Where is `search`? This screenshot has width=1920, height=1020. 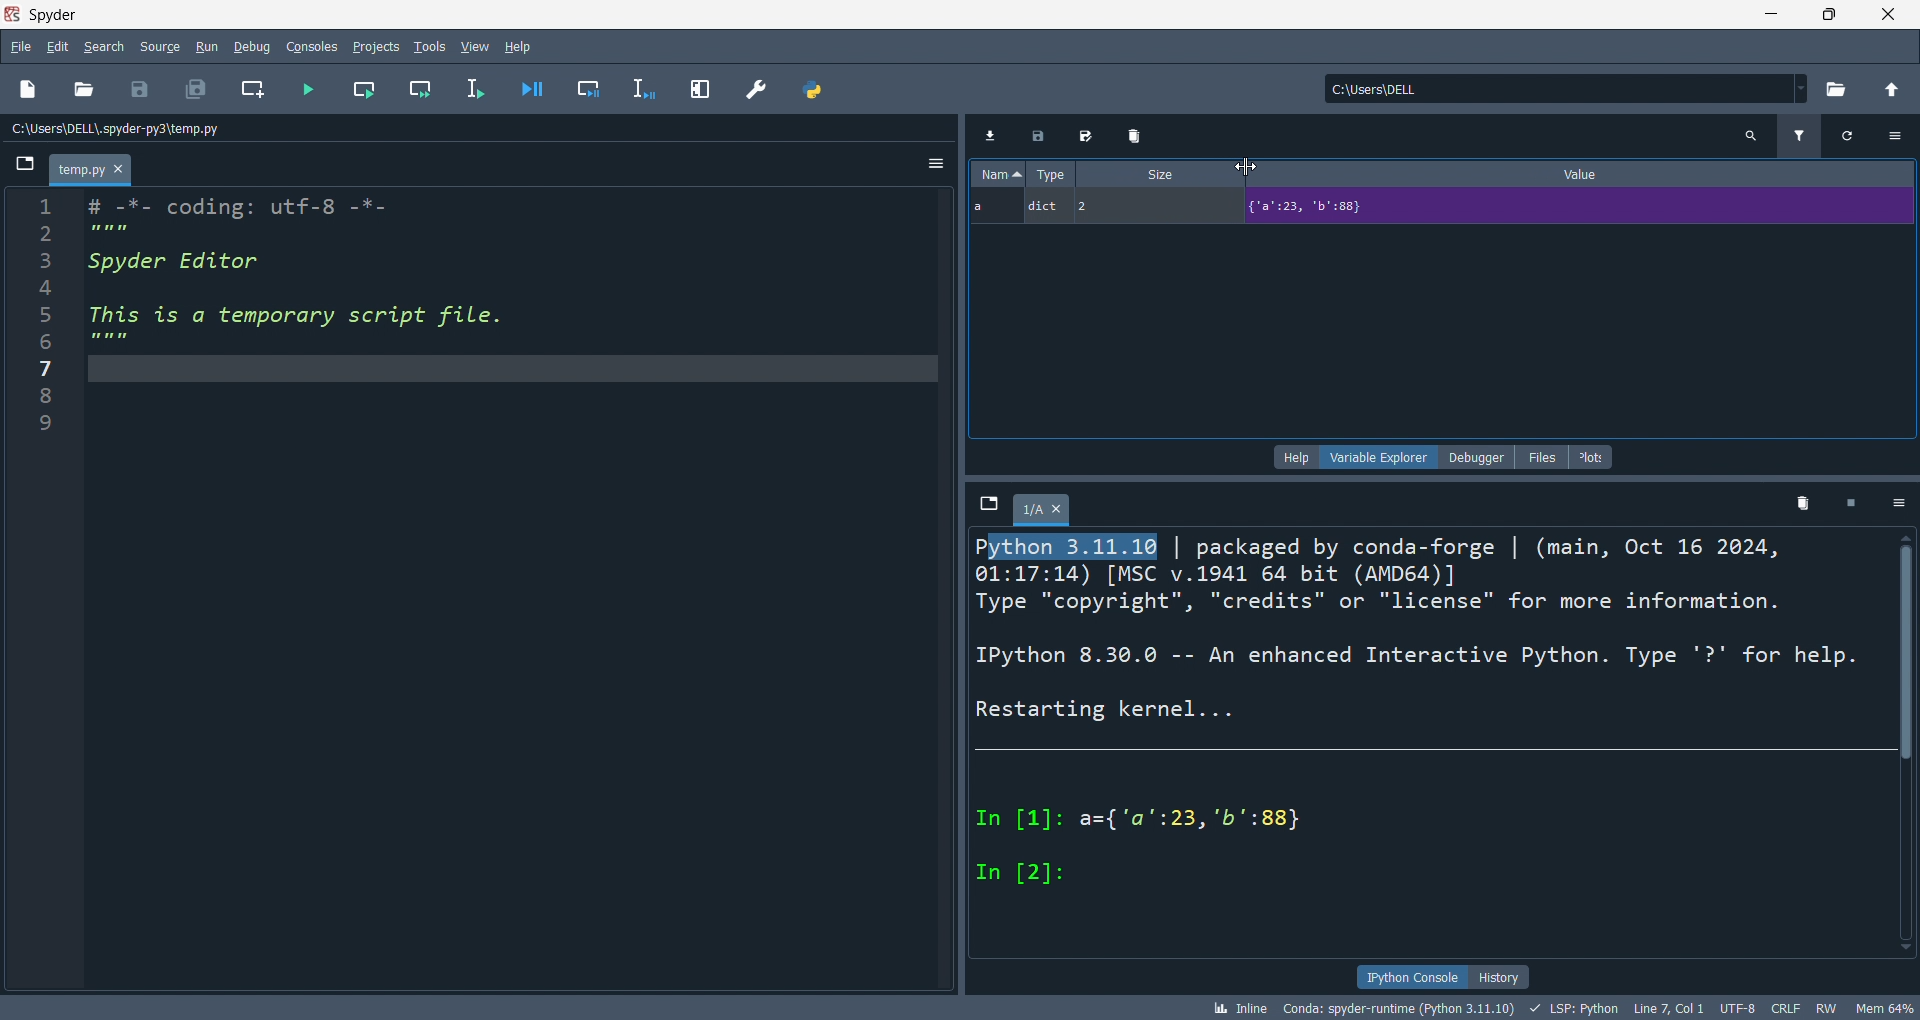
search is located at coordinates (1748, 134).